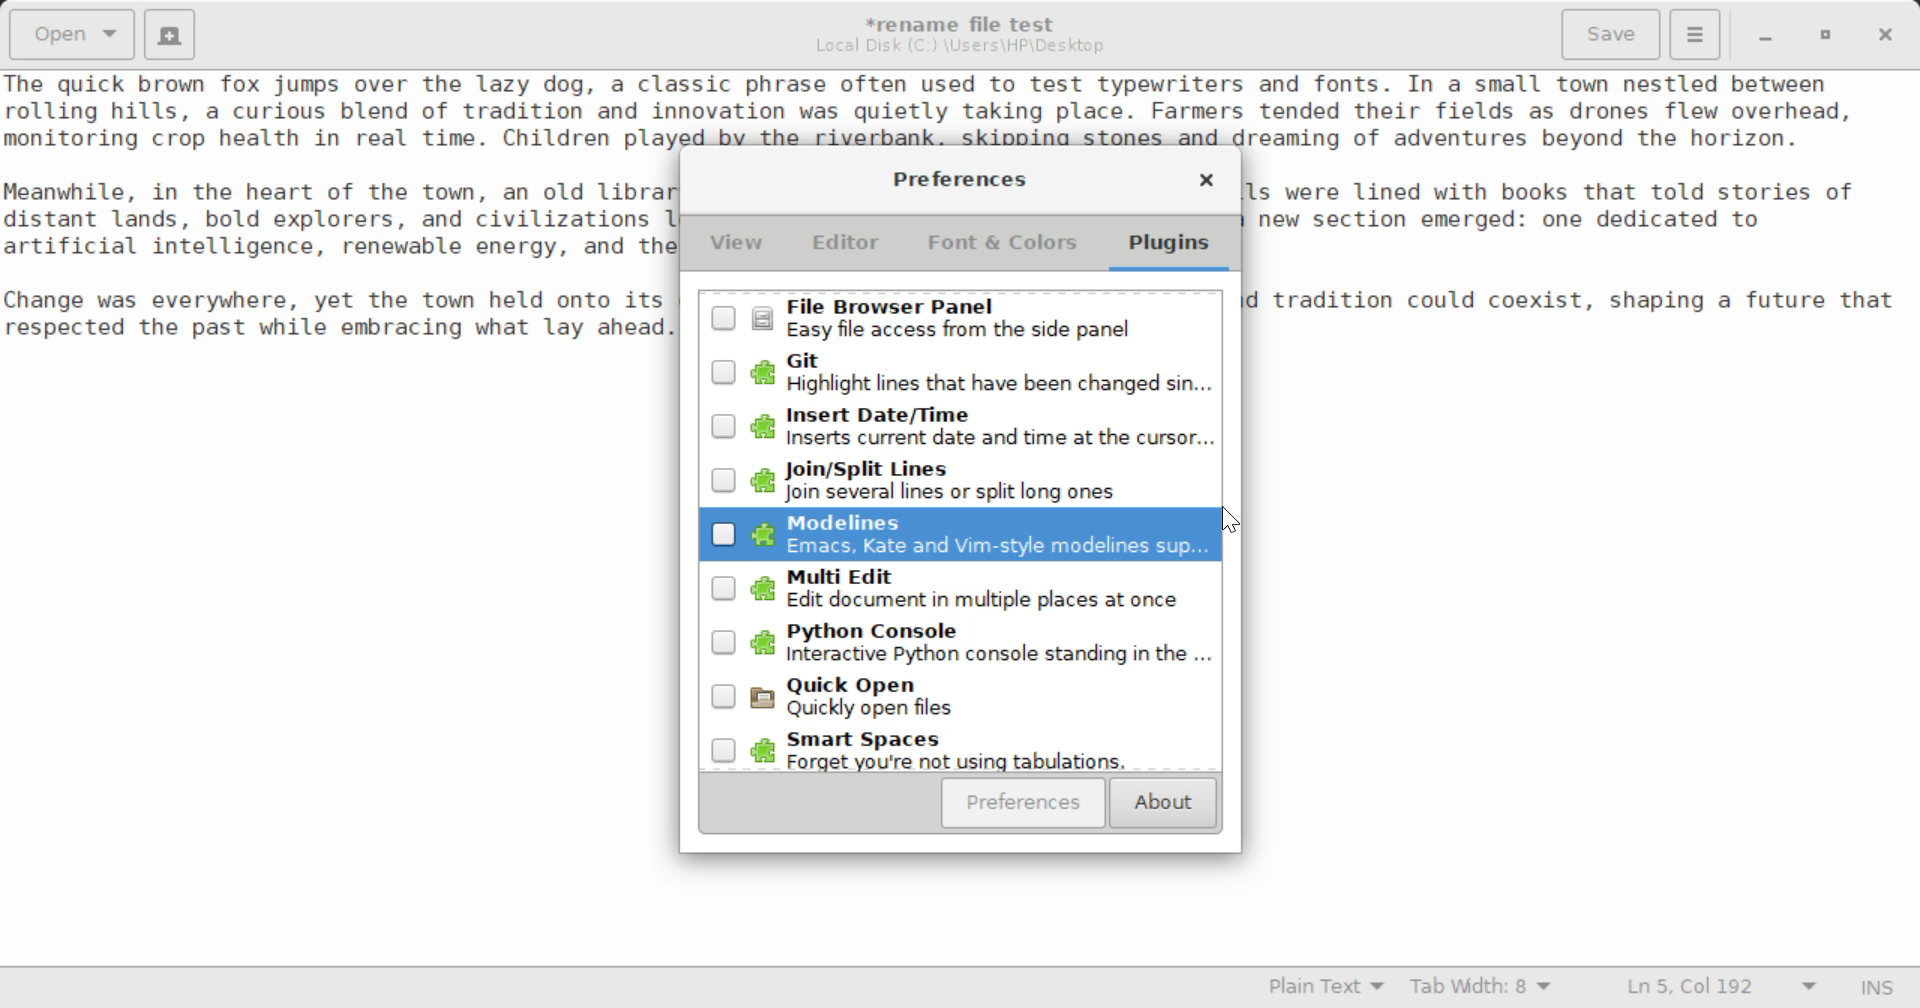 The image size is (1920, 1008). Describe the element at coordinates (956, 423) in the screenshot. I see `Unselected Insert Date/Time Plugin` at that location.